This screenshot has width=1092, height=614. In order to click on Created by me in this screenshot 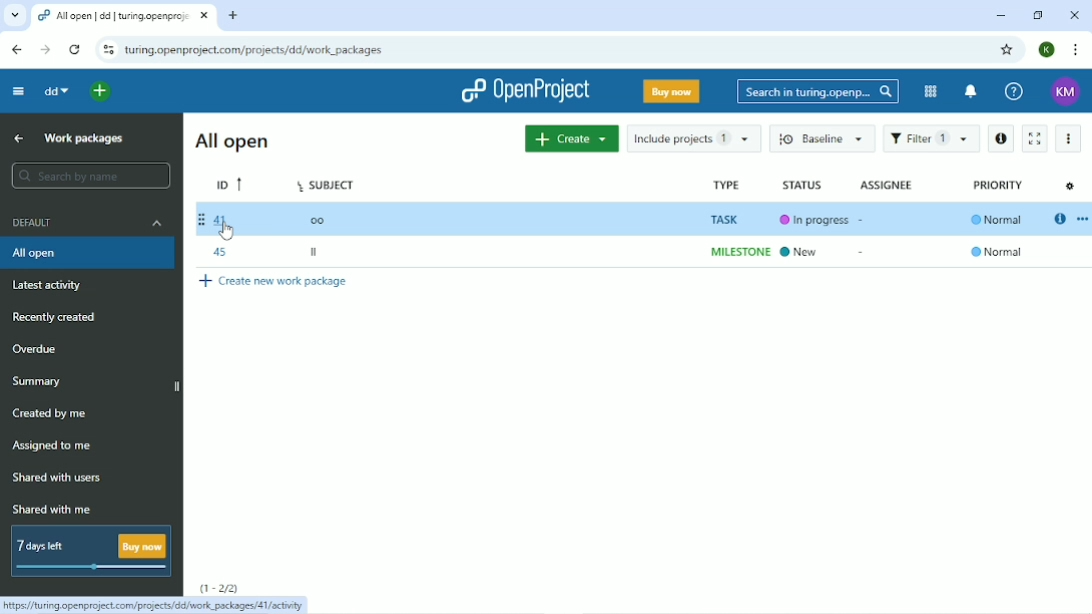, I will do `click(49, 414)`.